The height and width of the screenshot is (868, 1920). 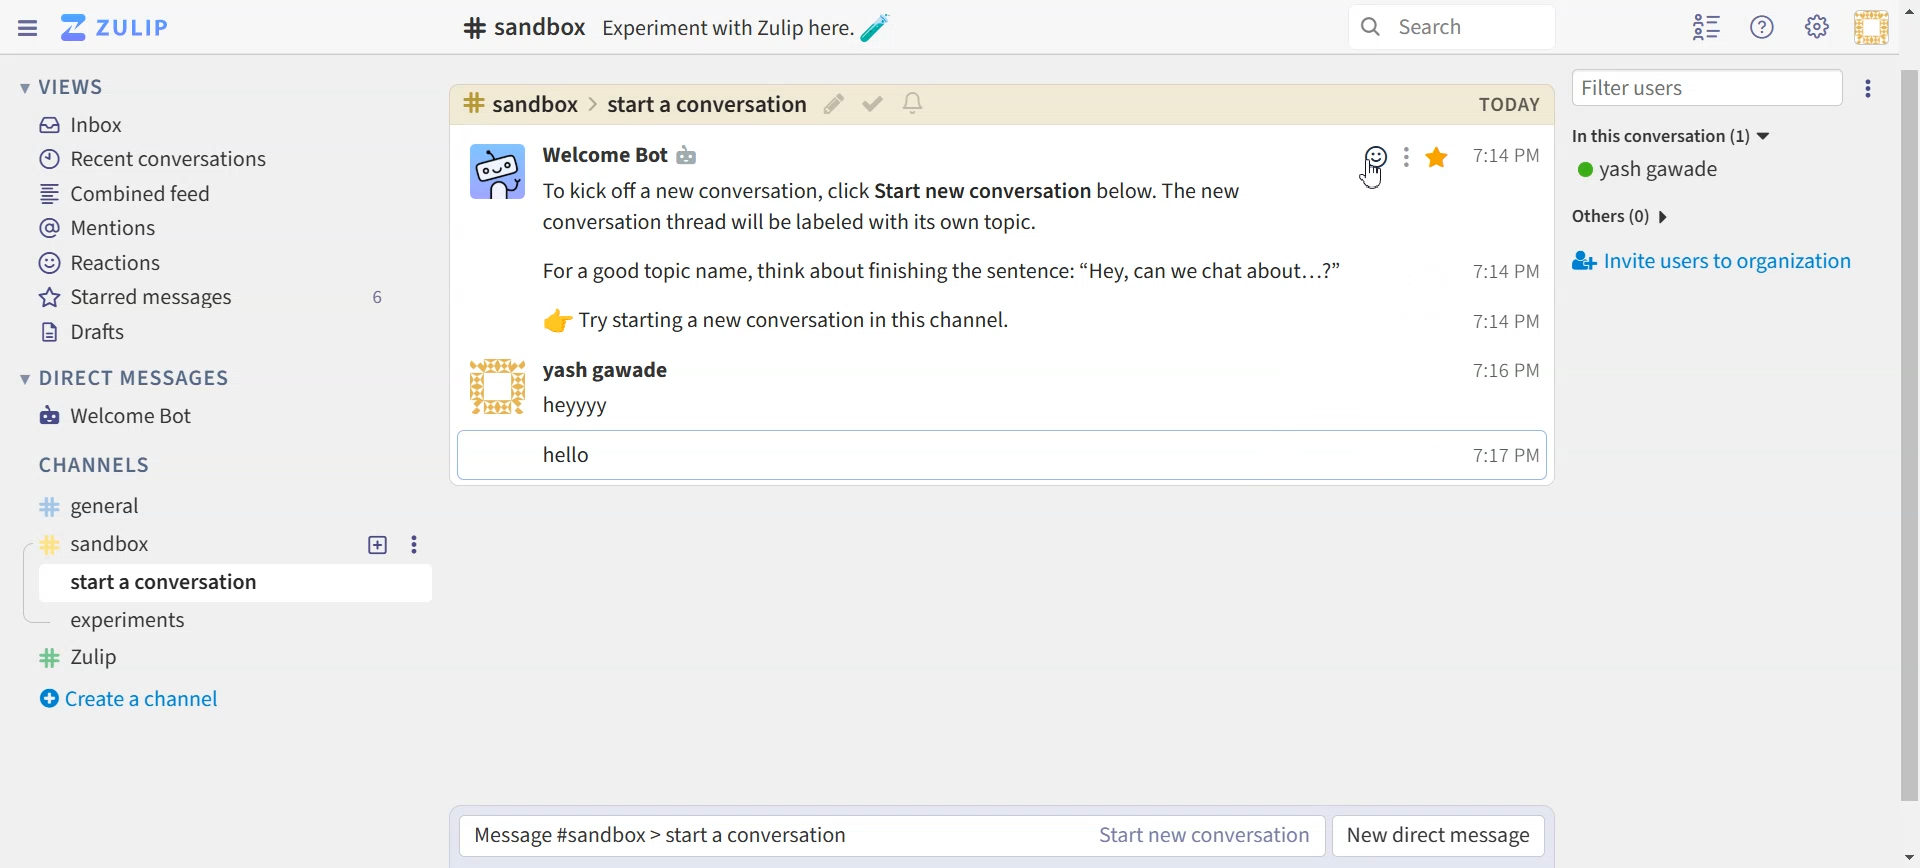 What do you see at coordinates (1706, 28) in the screenshot?
I see `Hide user list` at bounding box center [1706, 28].